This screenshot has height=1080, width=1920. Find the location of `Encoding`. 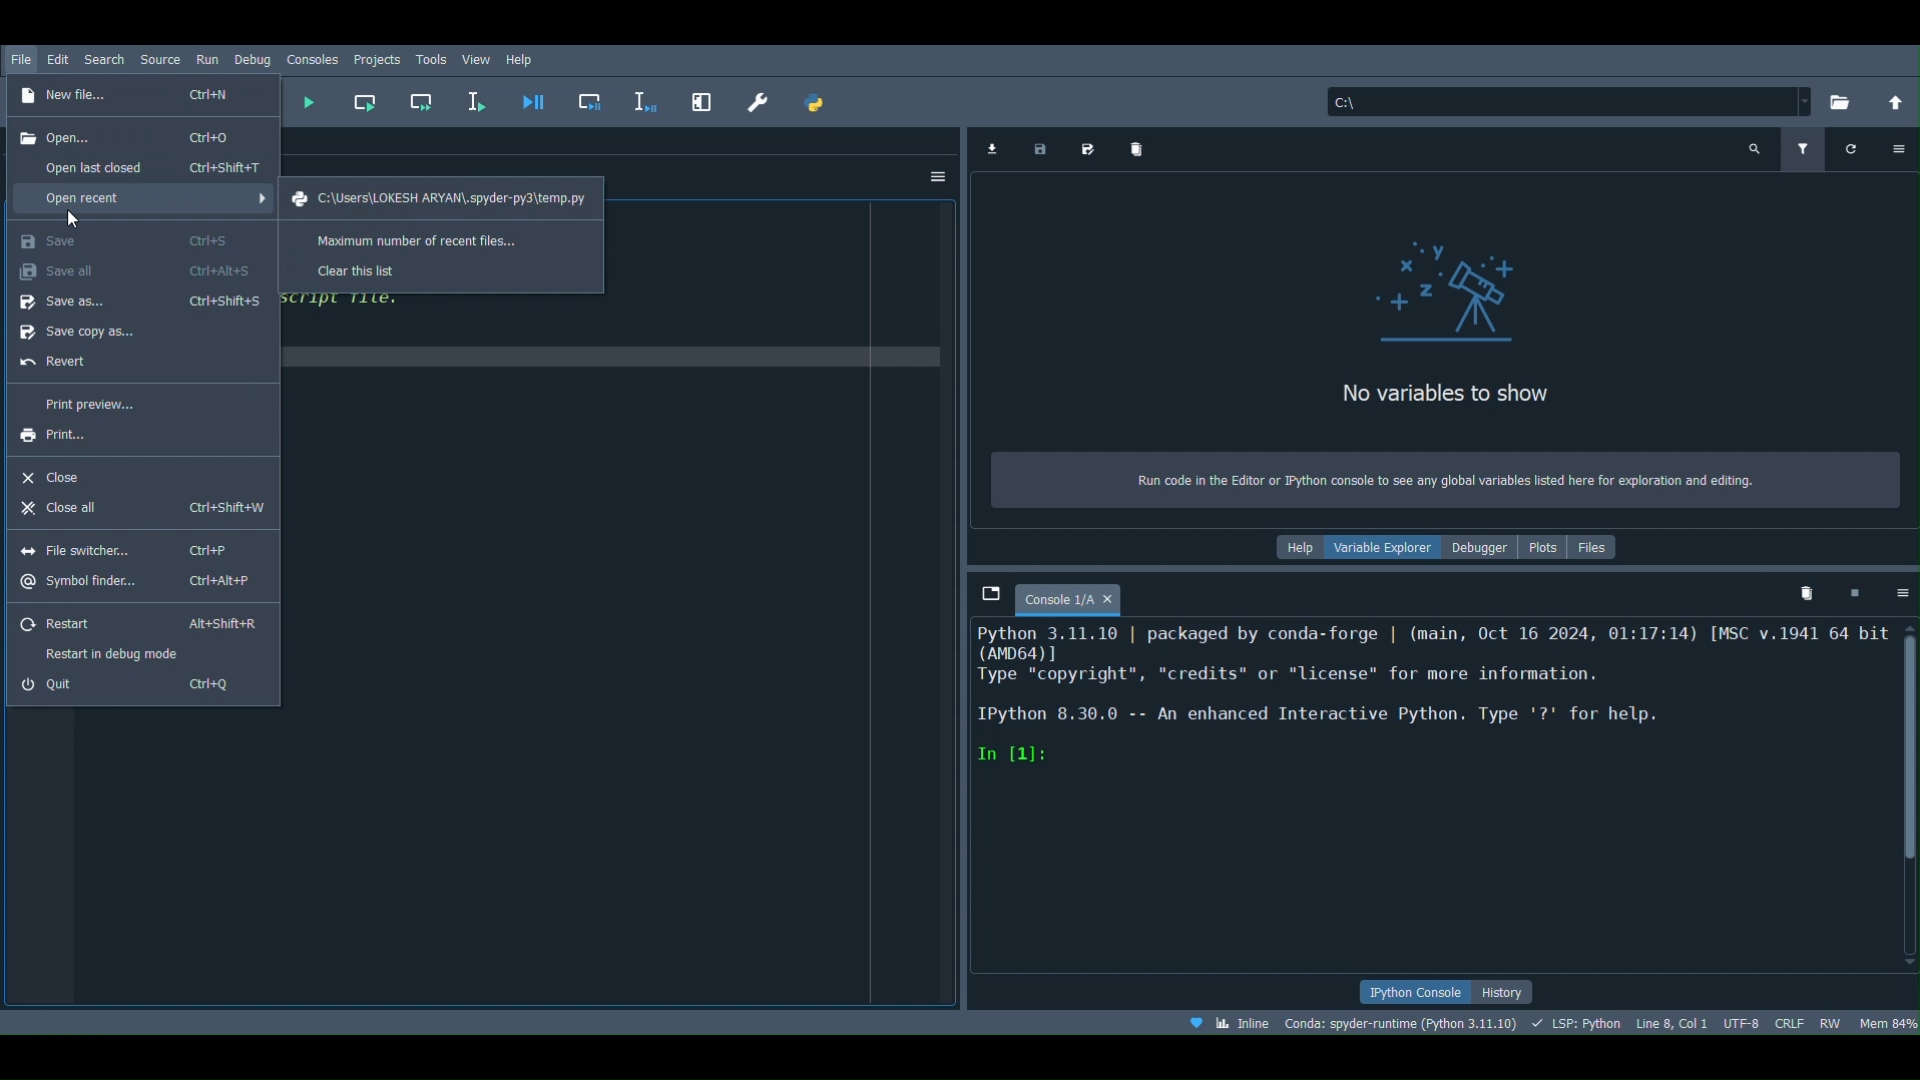

Encoding is located at coordinates (1736, 1021).